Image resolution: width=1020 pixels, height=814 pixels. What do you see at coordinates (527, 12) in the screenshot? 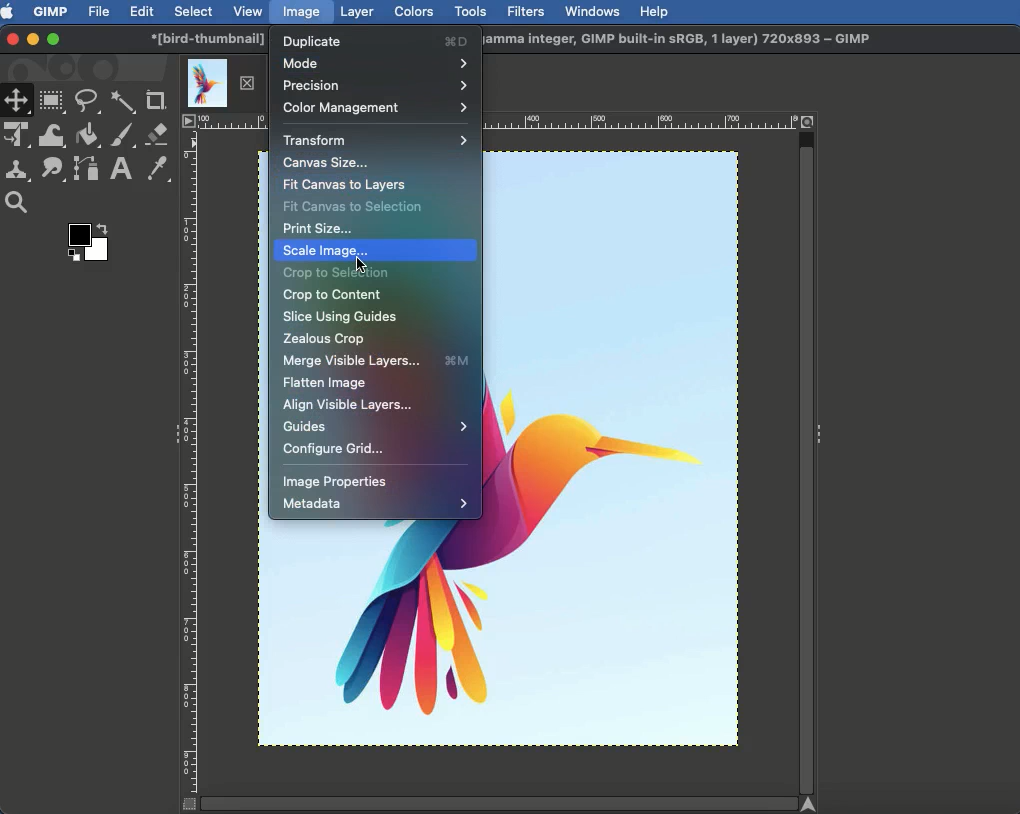
I see `Filters` at bounding box center [527, 12].